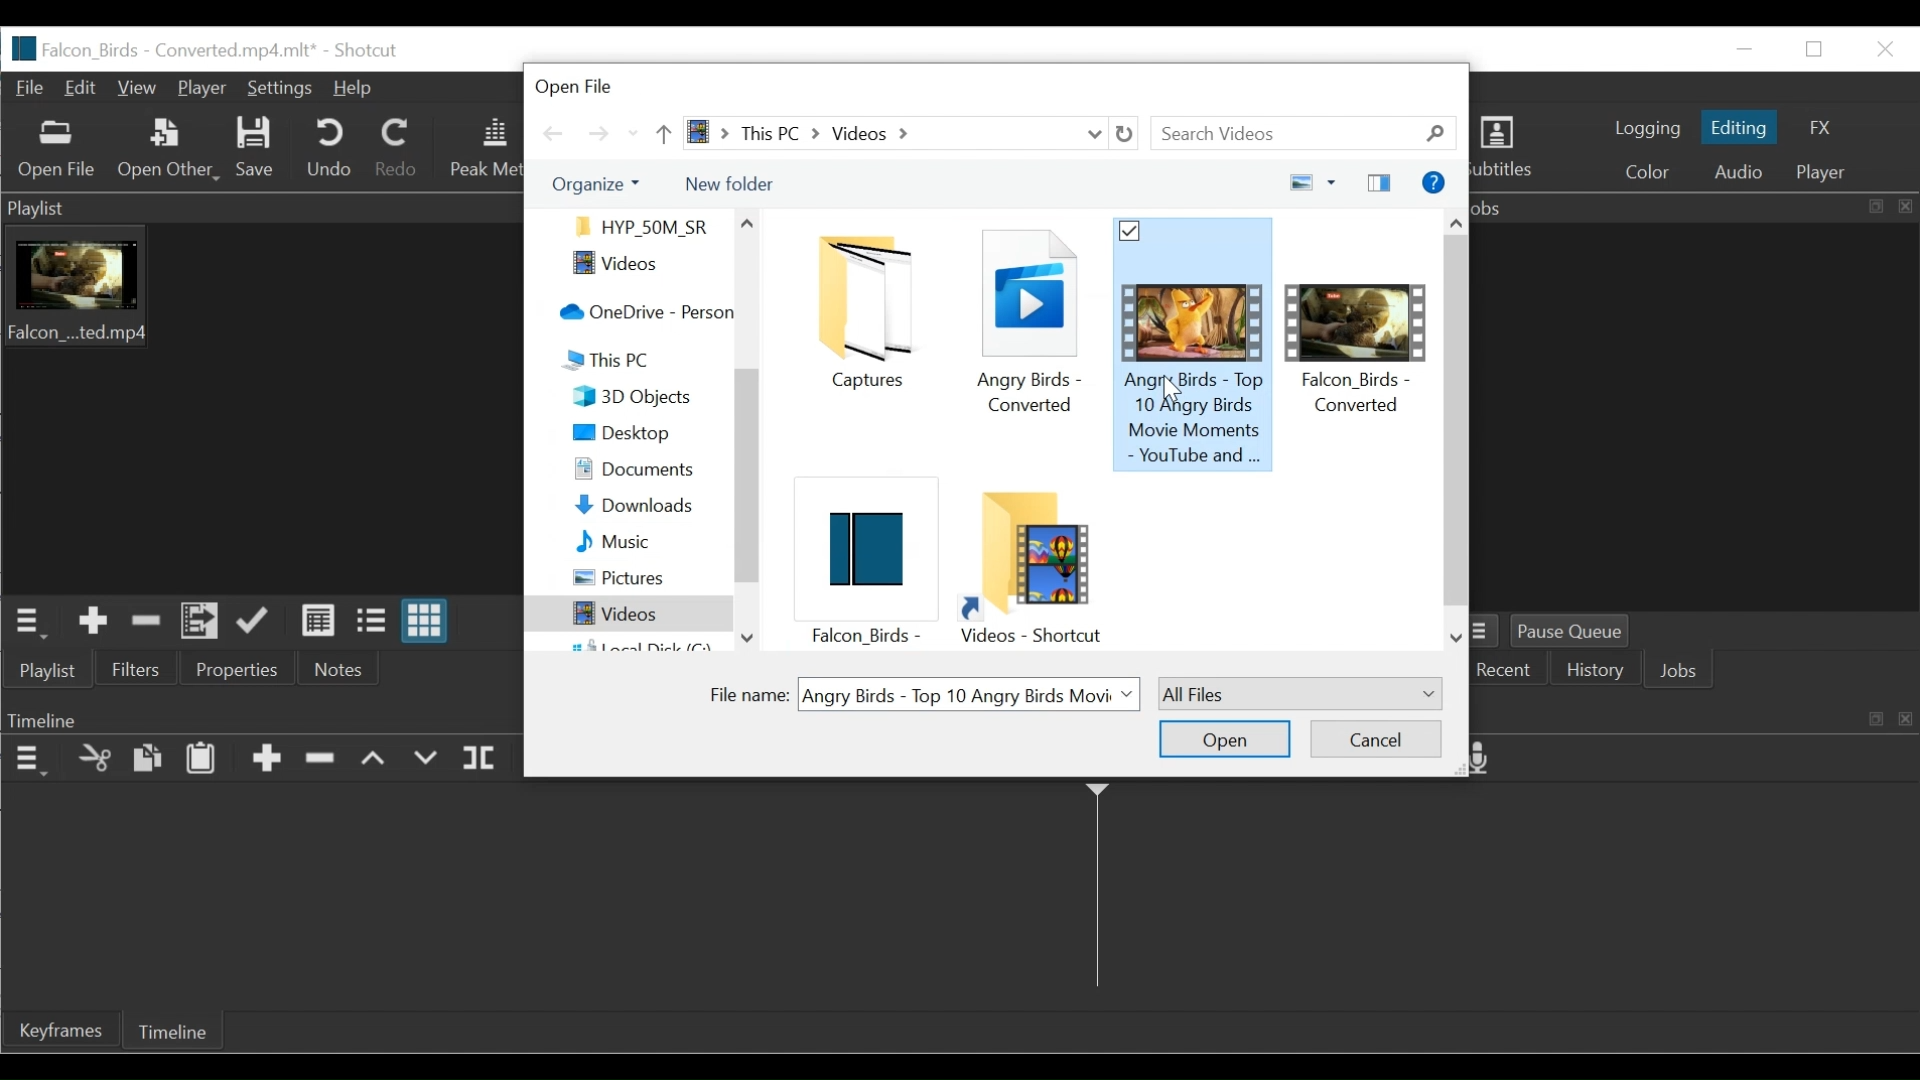 The height and width of the screenshot is (1080, 1920). I want to click on Jobs, so click(1684, 672).